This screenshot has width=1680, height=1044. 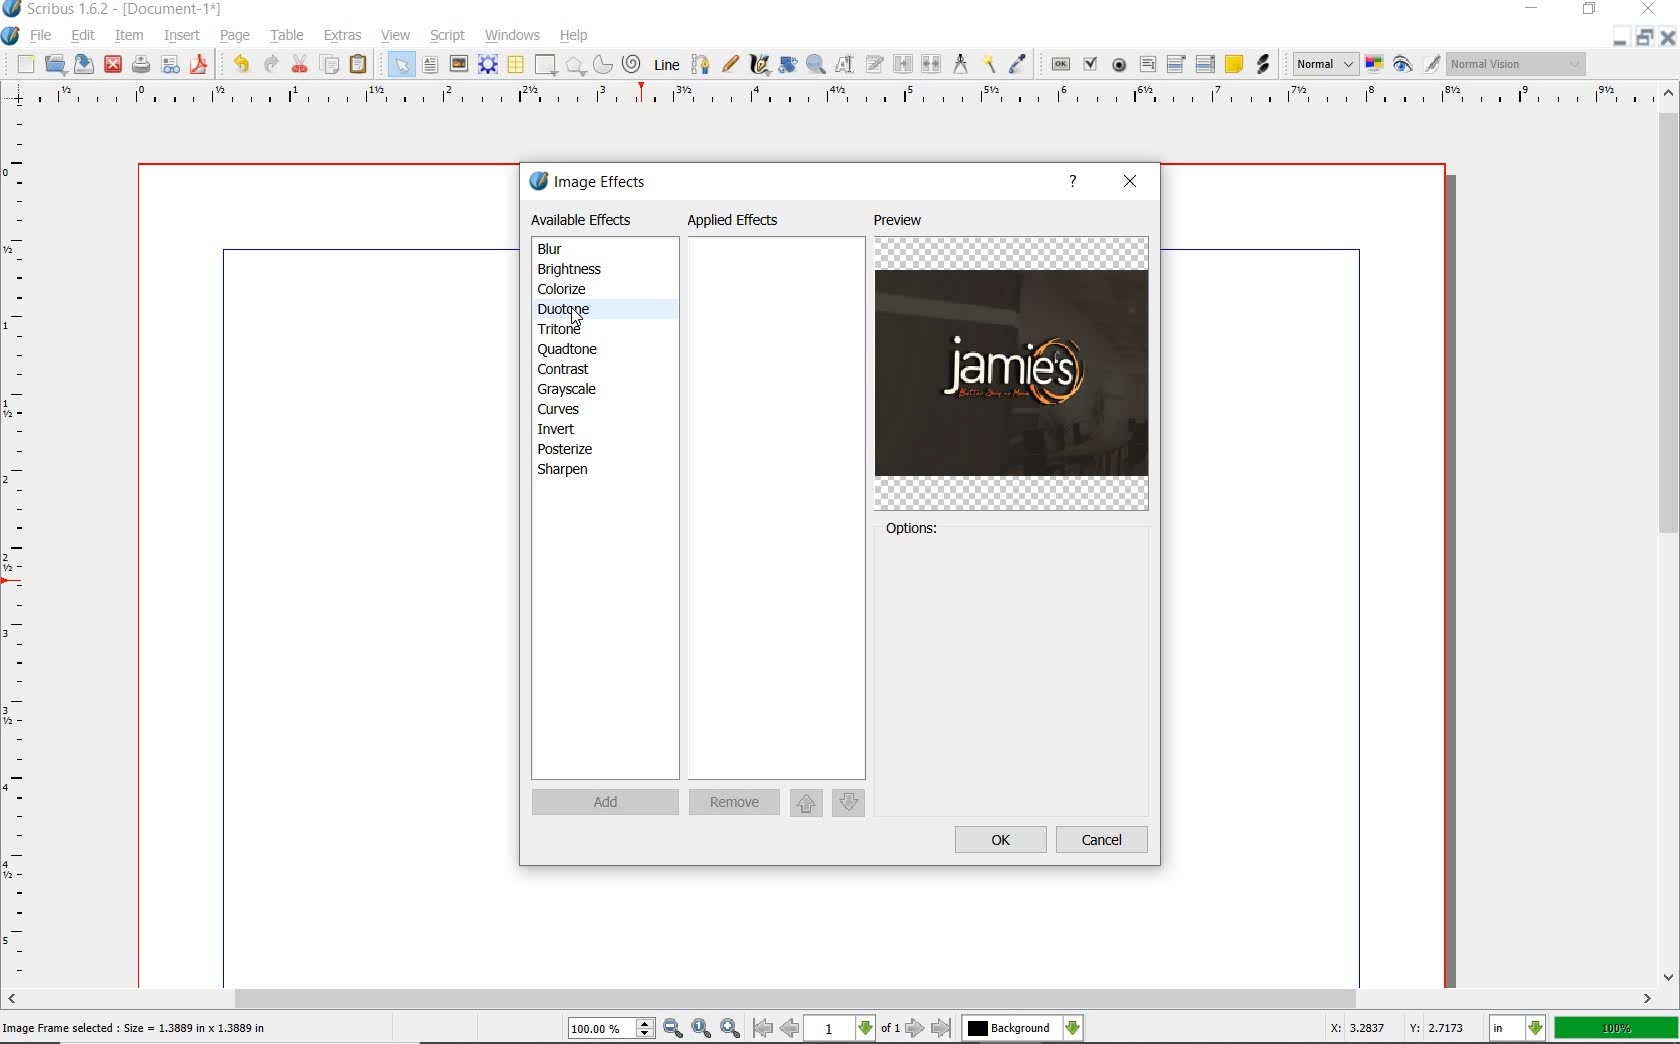 I want to click on preflight verifier, so click(x=172, y=65).